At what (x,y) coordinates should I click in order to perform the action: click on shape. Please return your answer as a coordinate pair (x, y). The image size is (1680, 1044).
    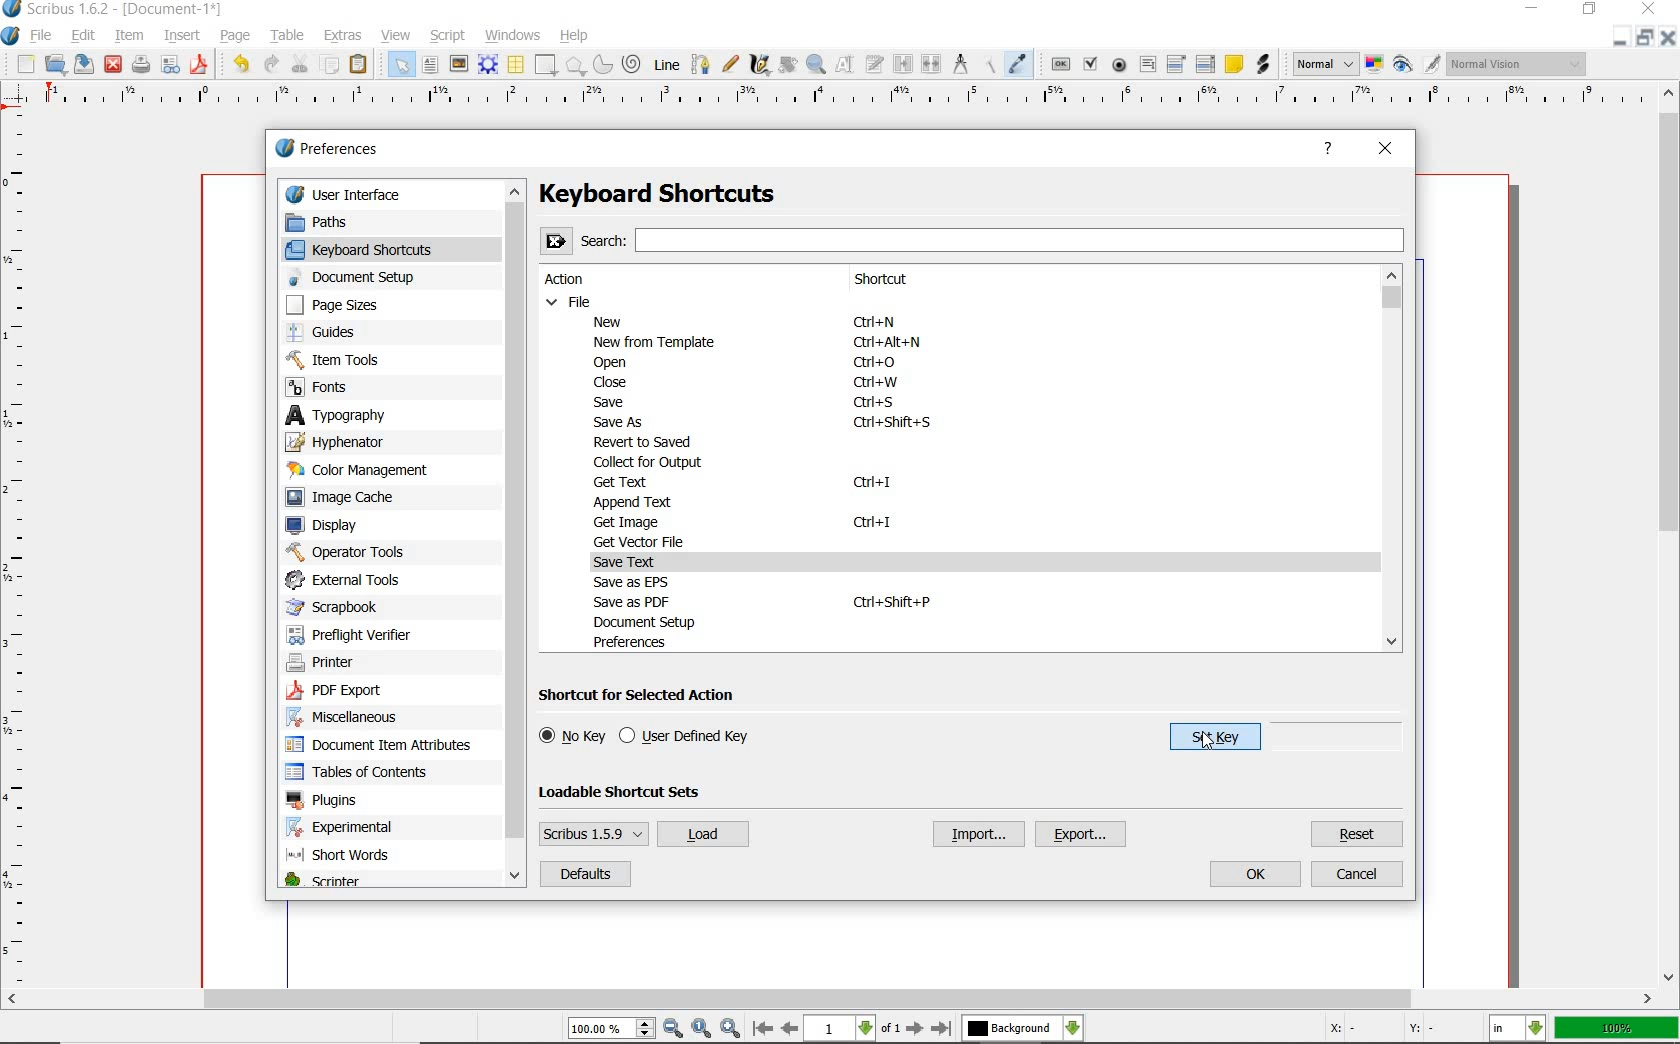
    Looking at the image, I should click on (547, 65).